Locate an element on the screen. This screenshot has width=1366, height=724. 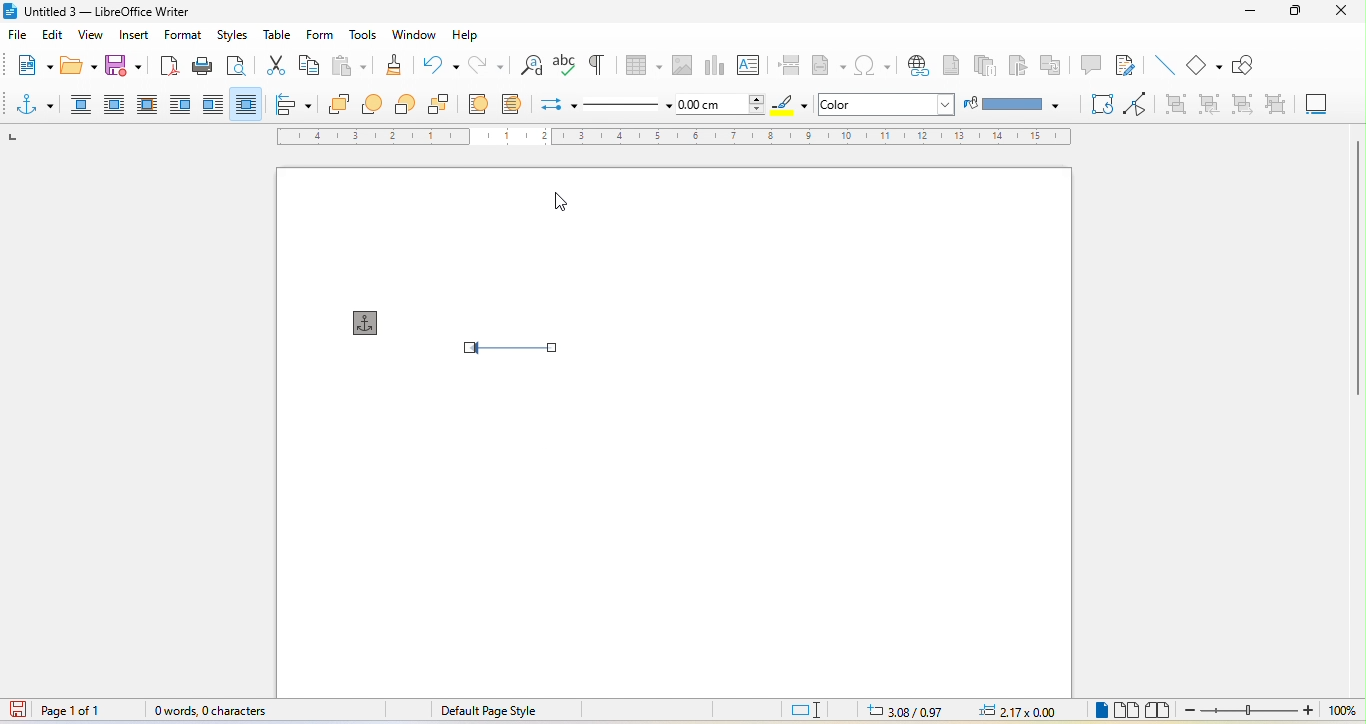
ruler is located at coordinates (676, 137).